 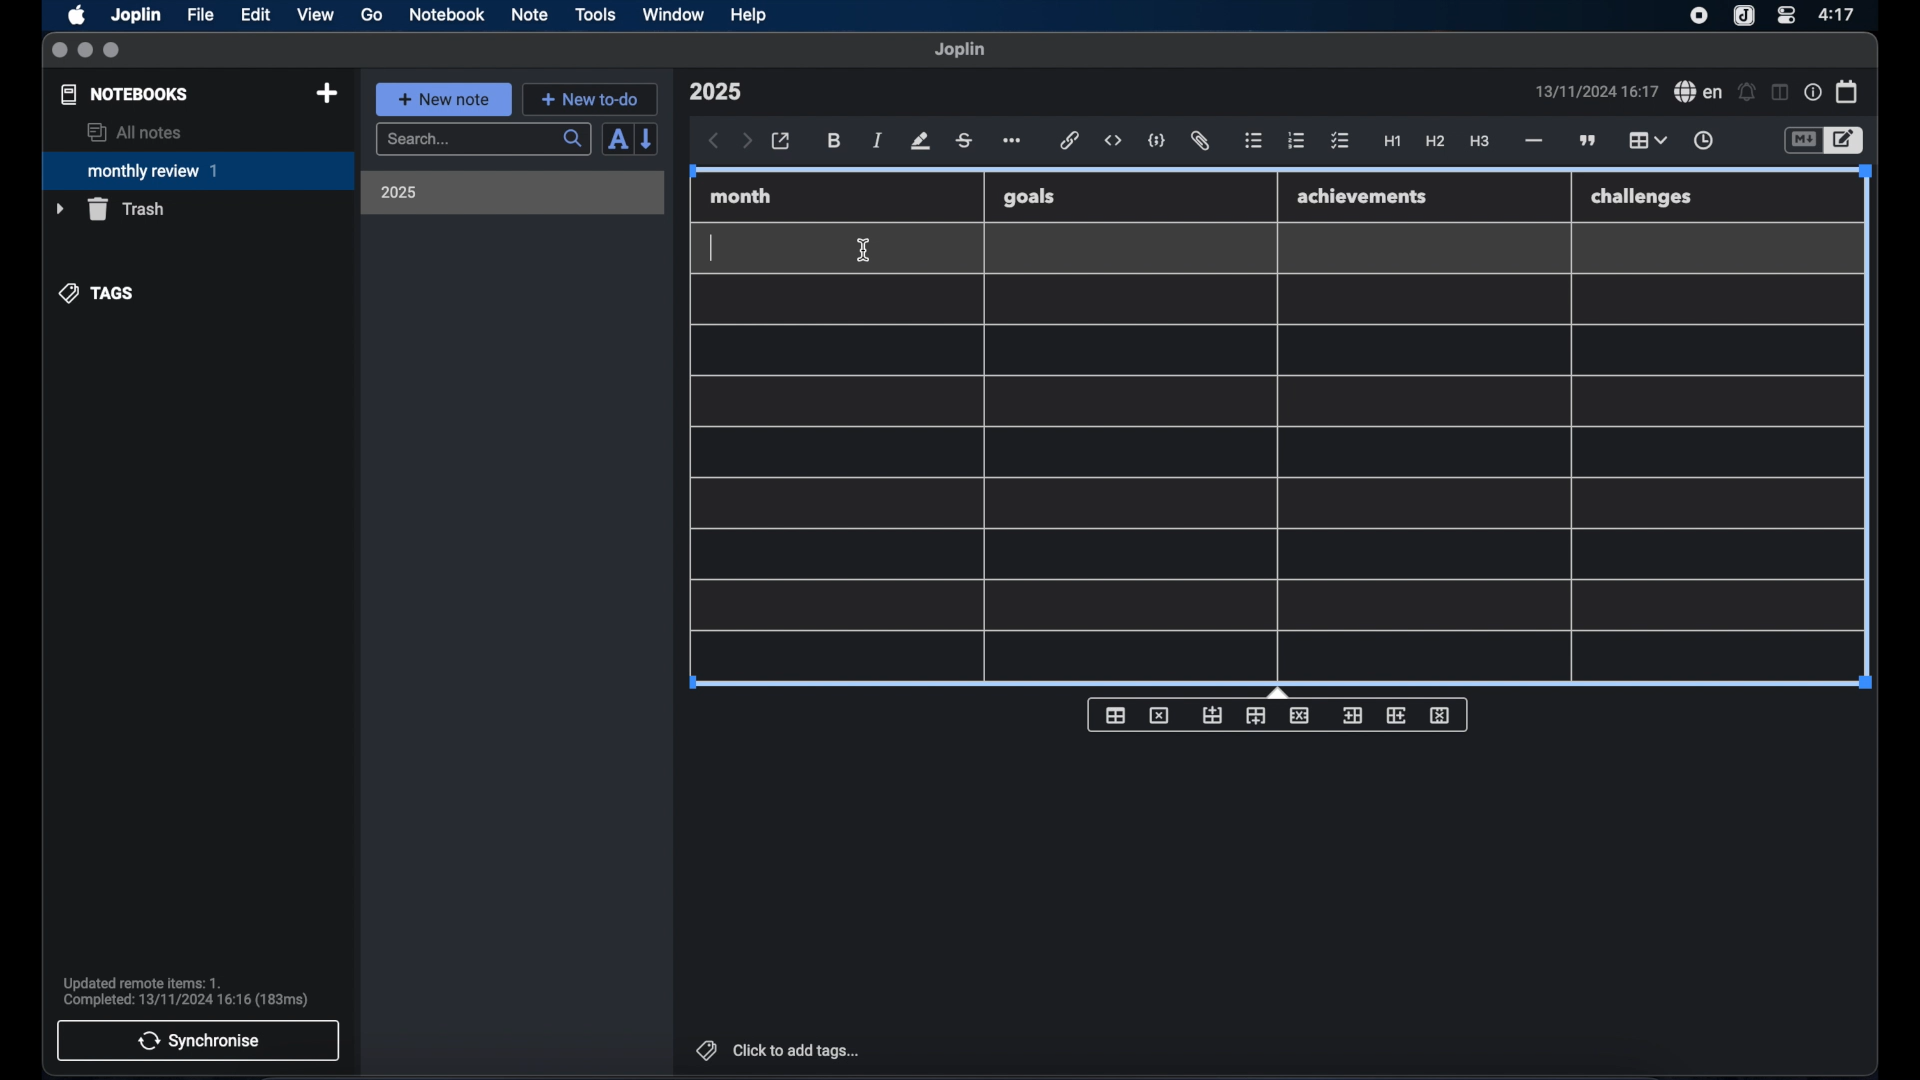 I want to click on insert row before, so click(x=1213, y=716).